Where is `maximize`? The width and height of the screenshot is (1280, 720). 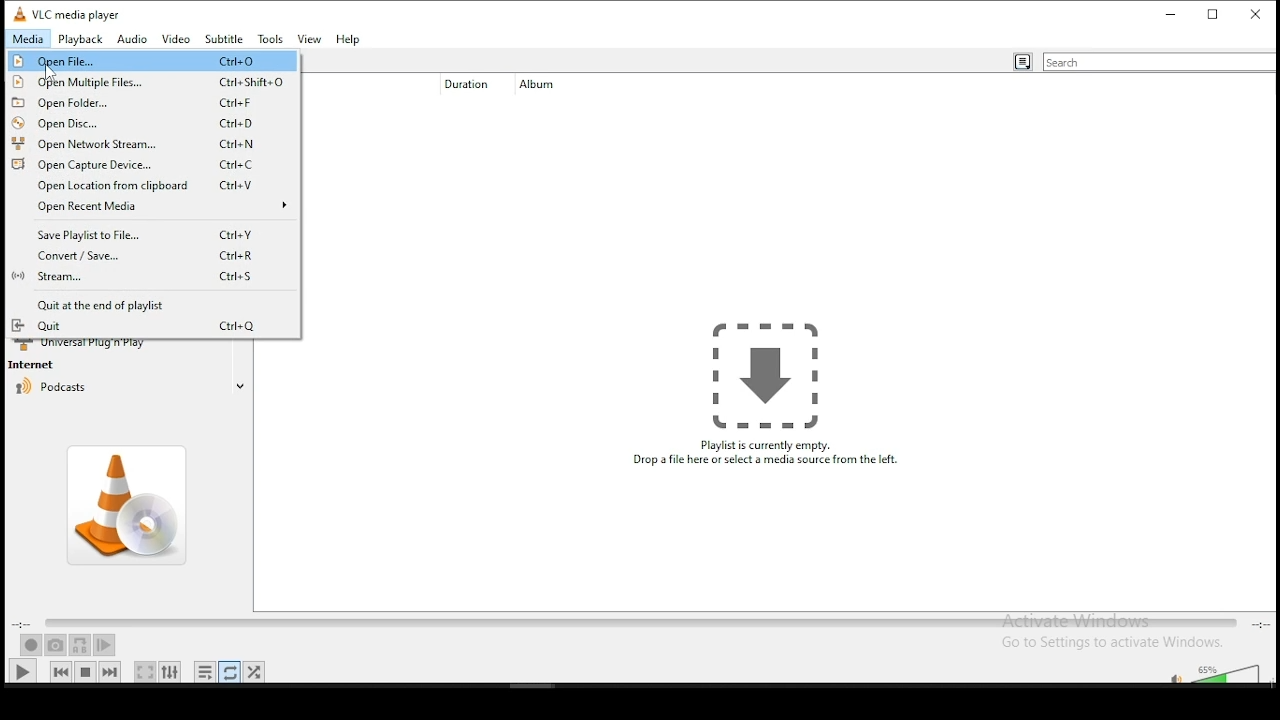
maximize is located at coordinates (1214, 13).